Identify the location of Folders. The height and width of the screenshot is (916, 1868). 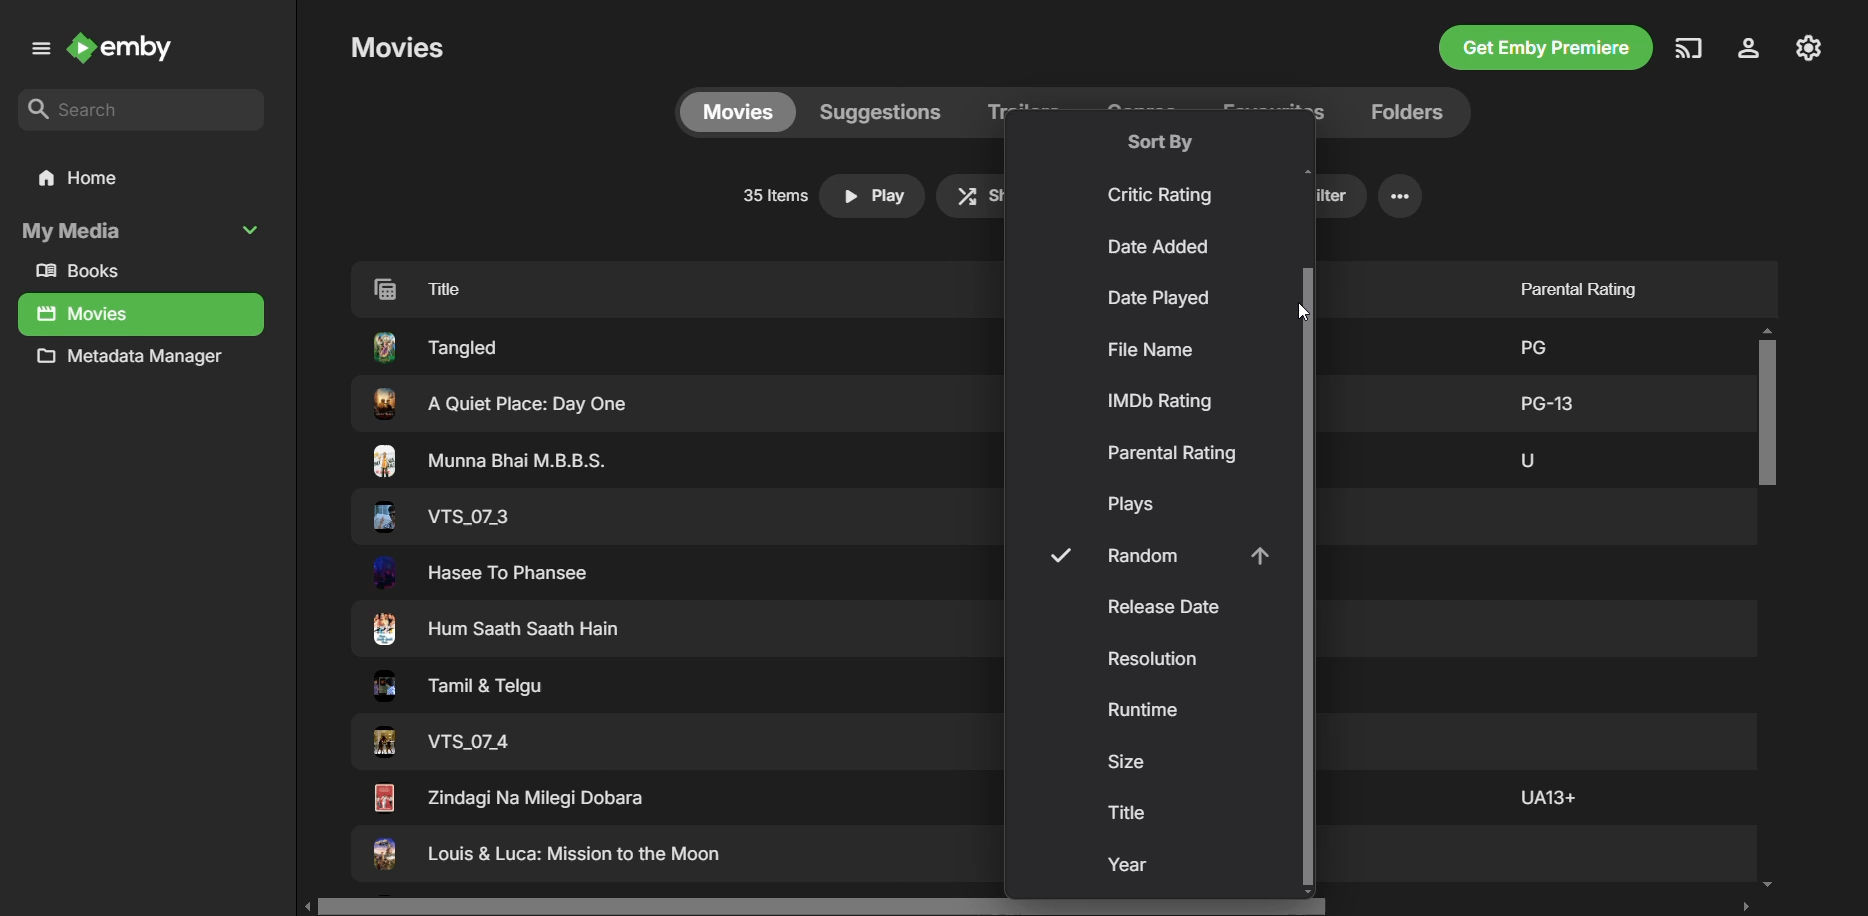
(1402, 112).